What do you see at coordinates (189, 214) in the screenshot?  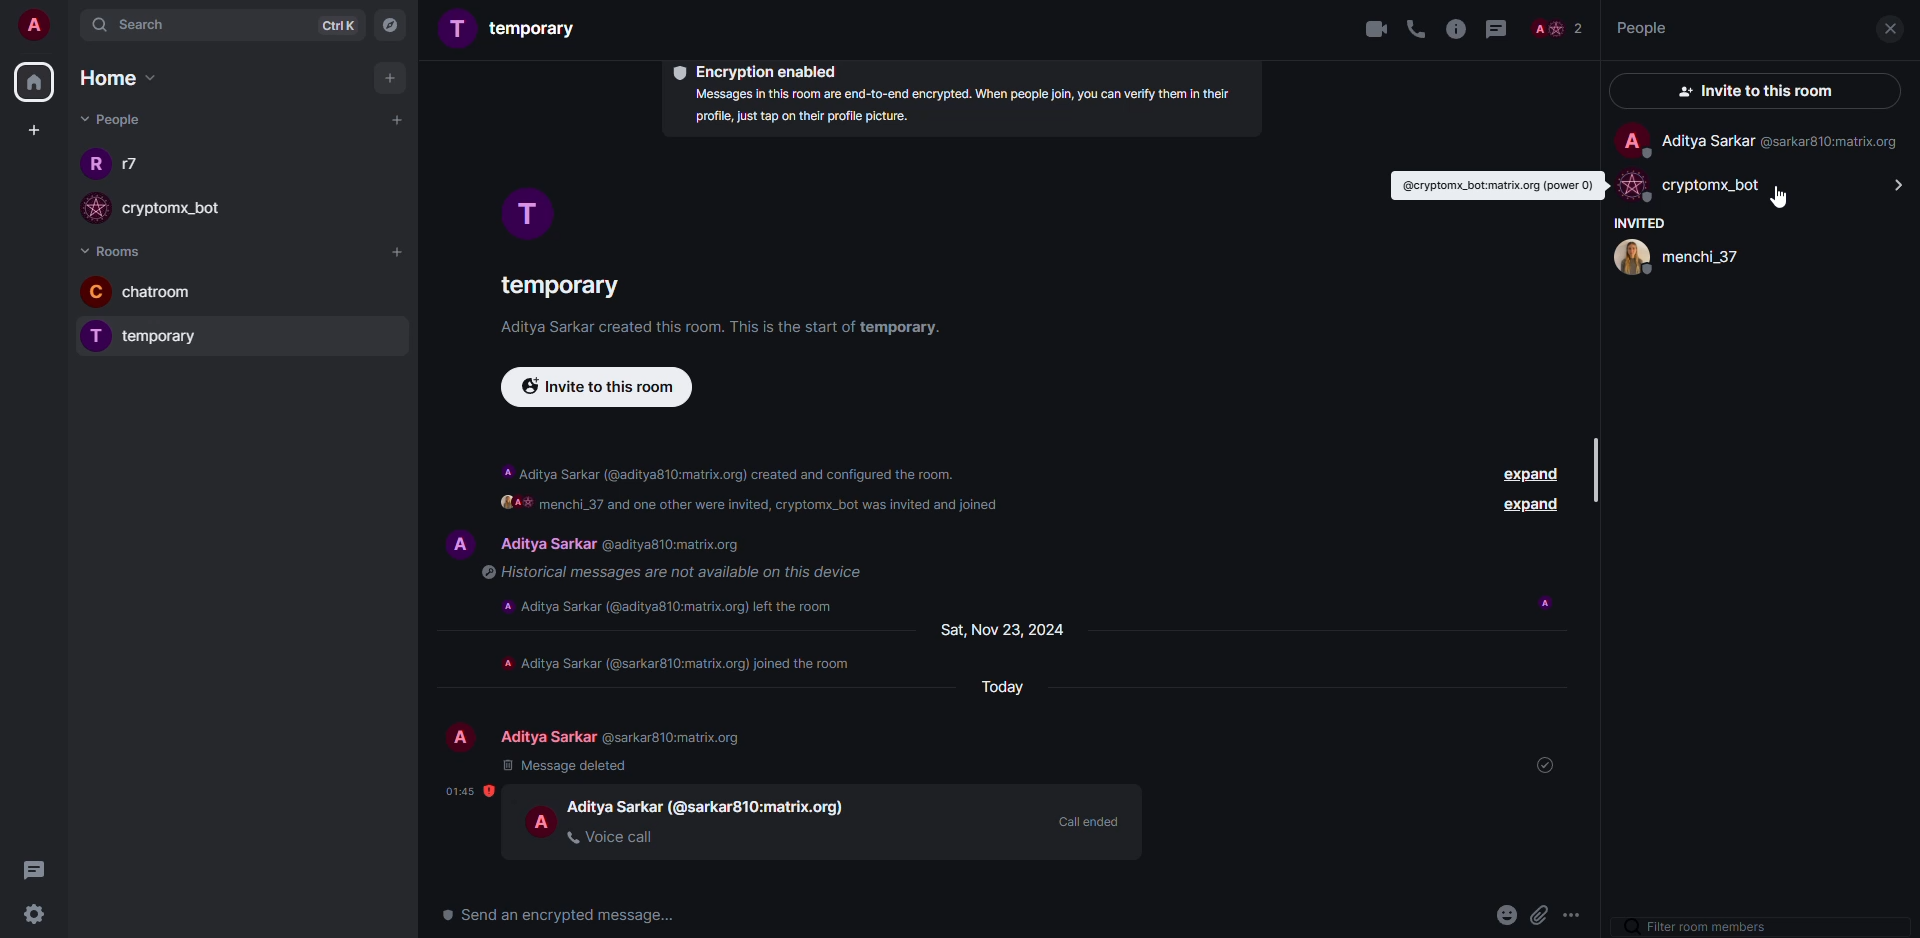 I see `people` at bounding box center [189, 214].